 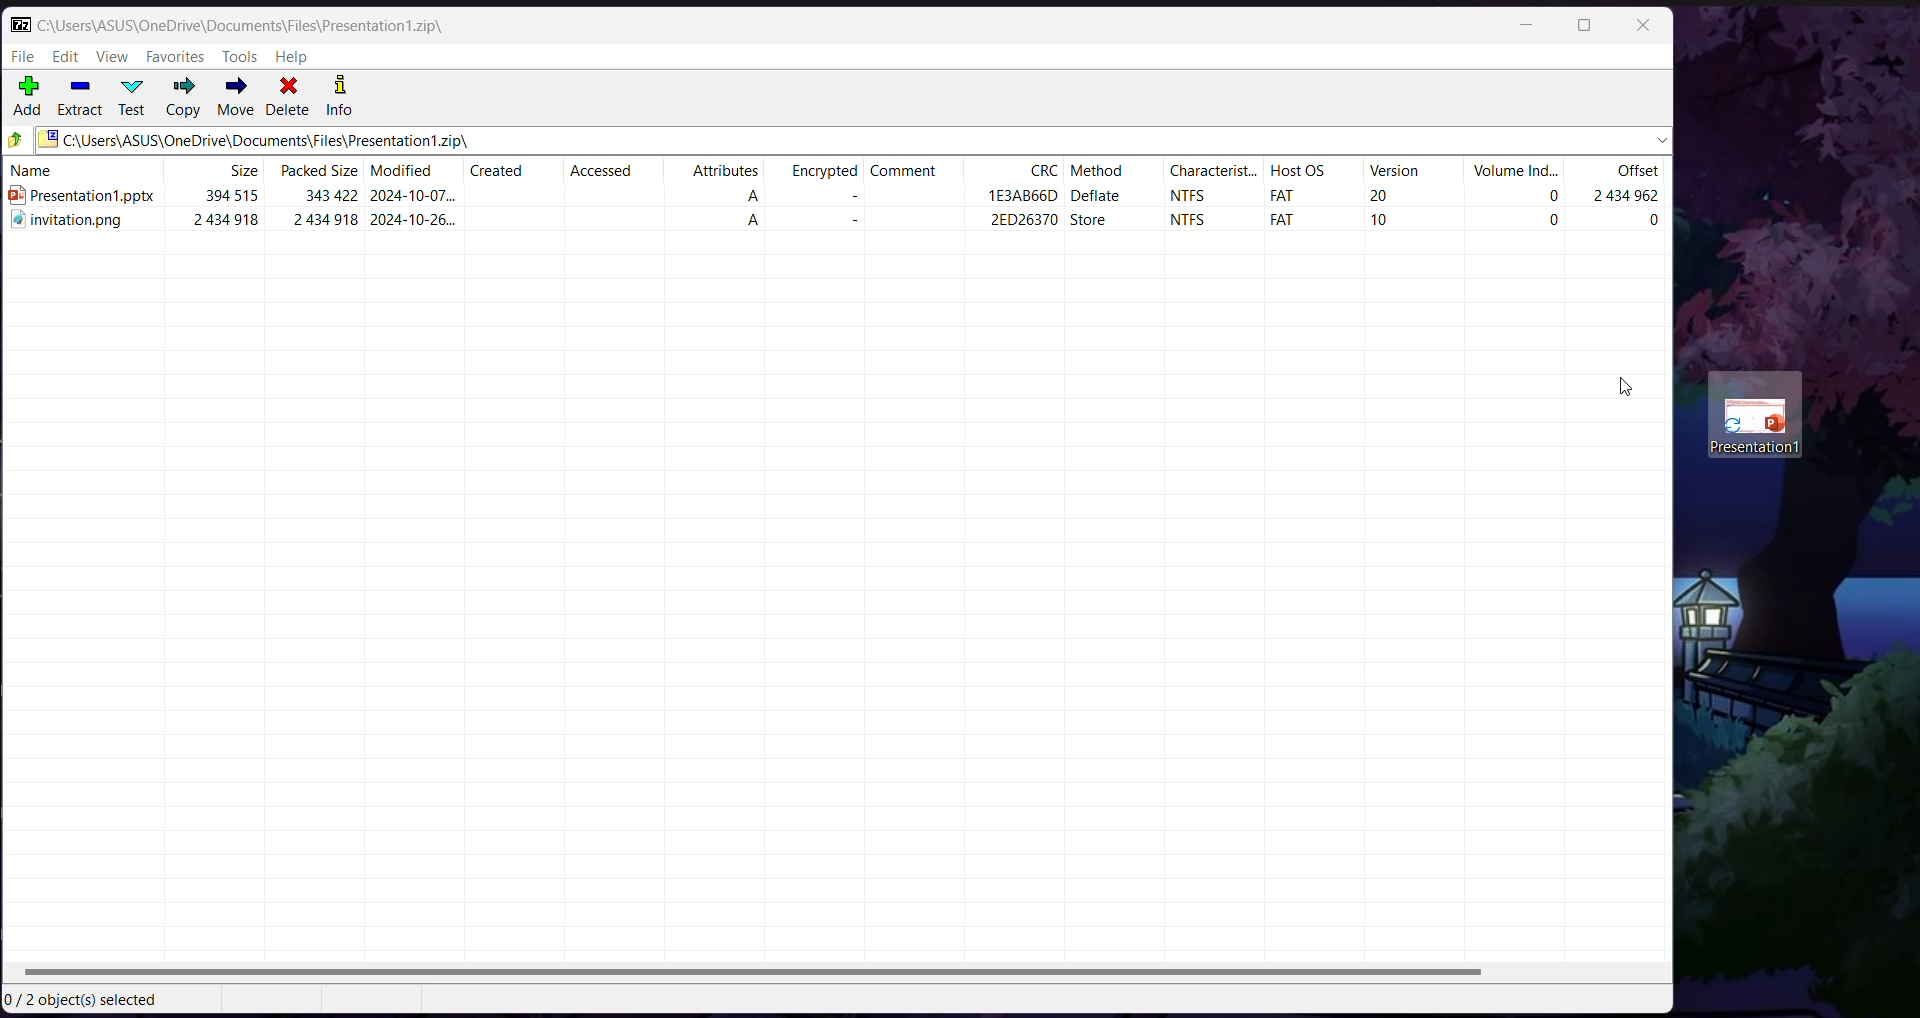 I want to click on Info, so click(x=340, y=97).